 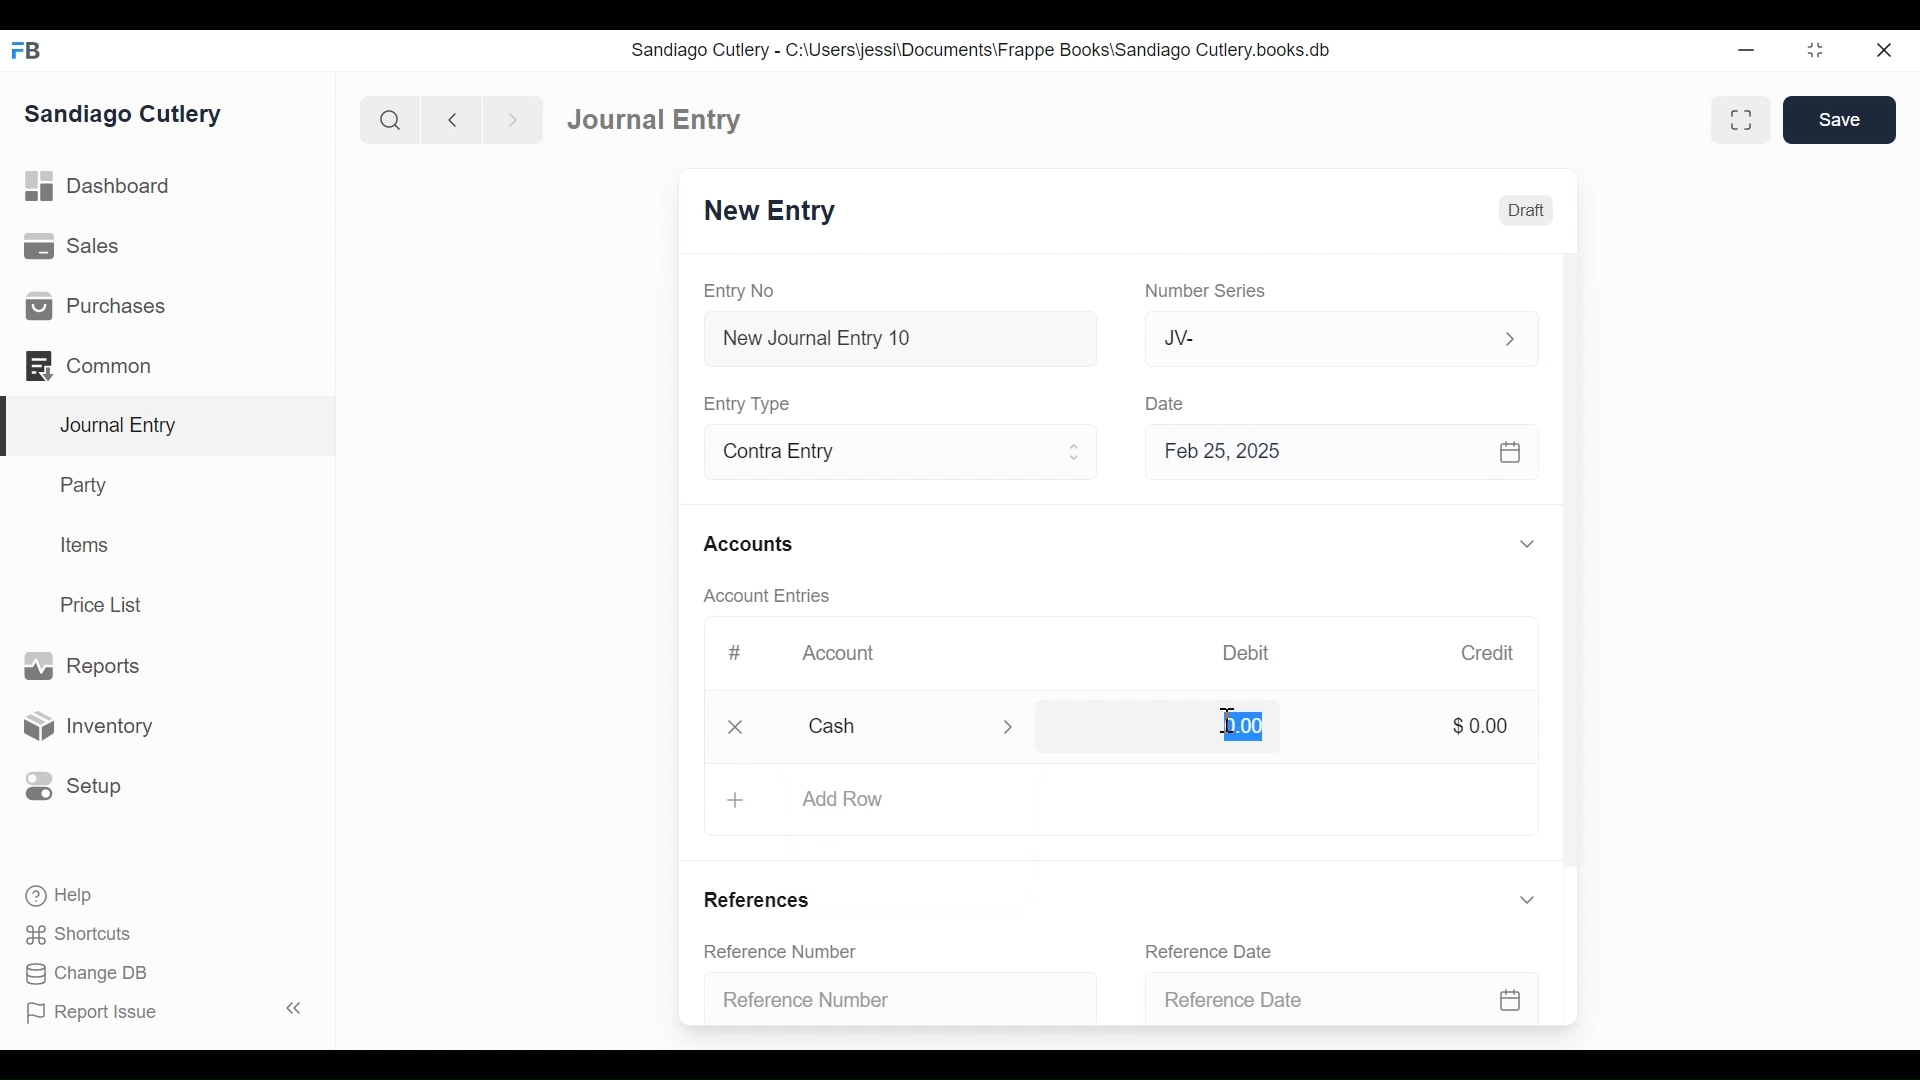 I want to click on Draft, so click(x=1527, y=211).